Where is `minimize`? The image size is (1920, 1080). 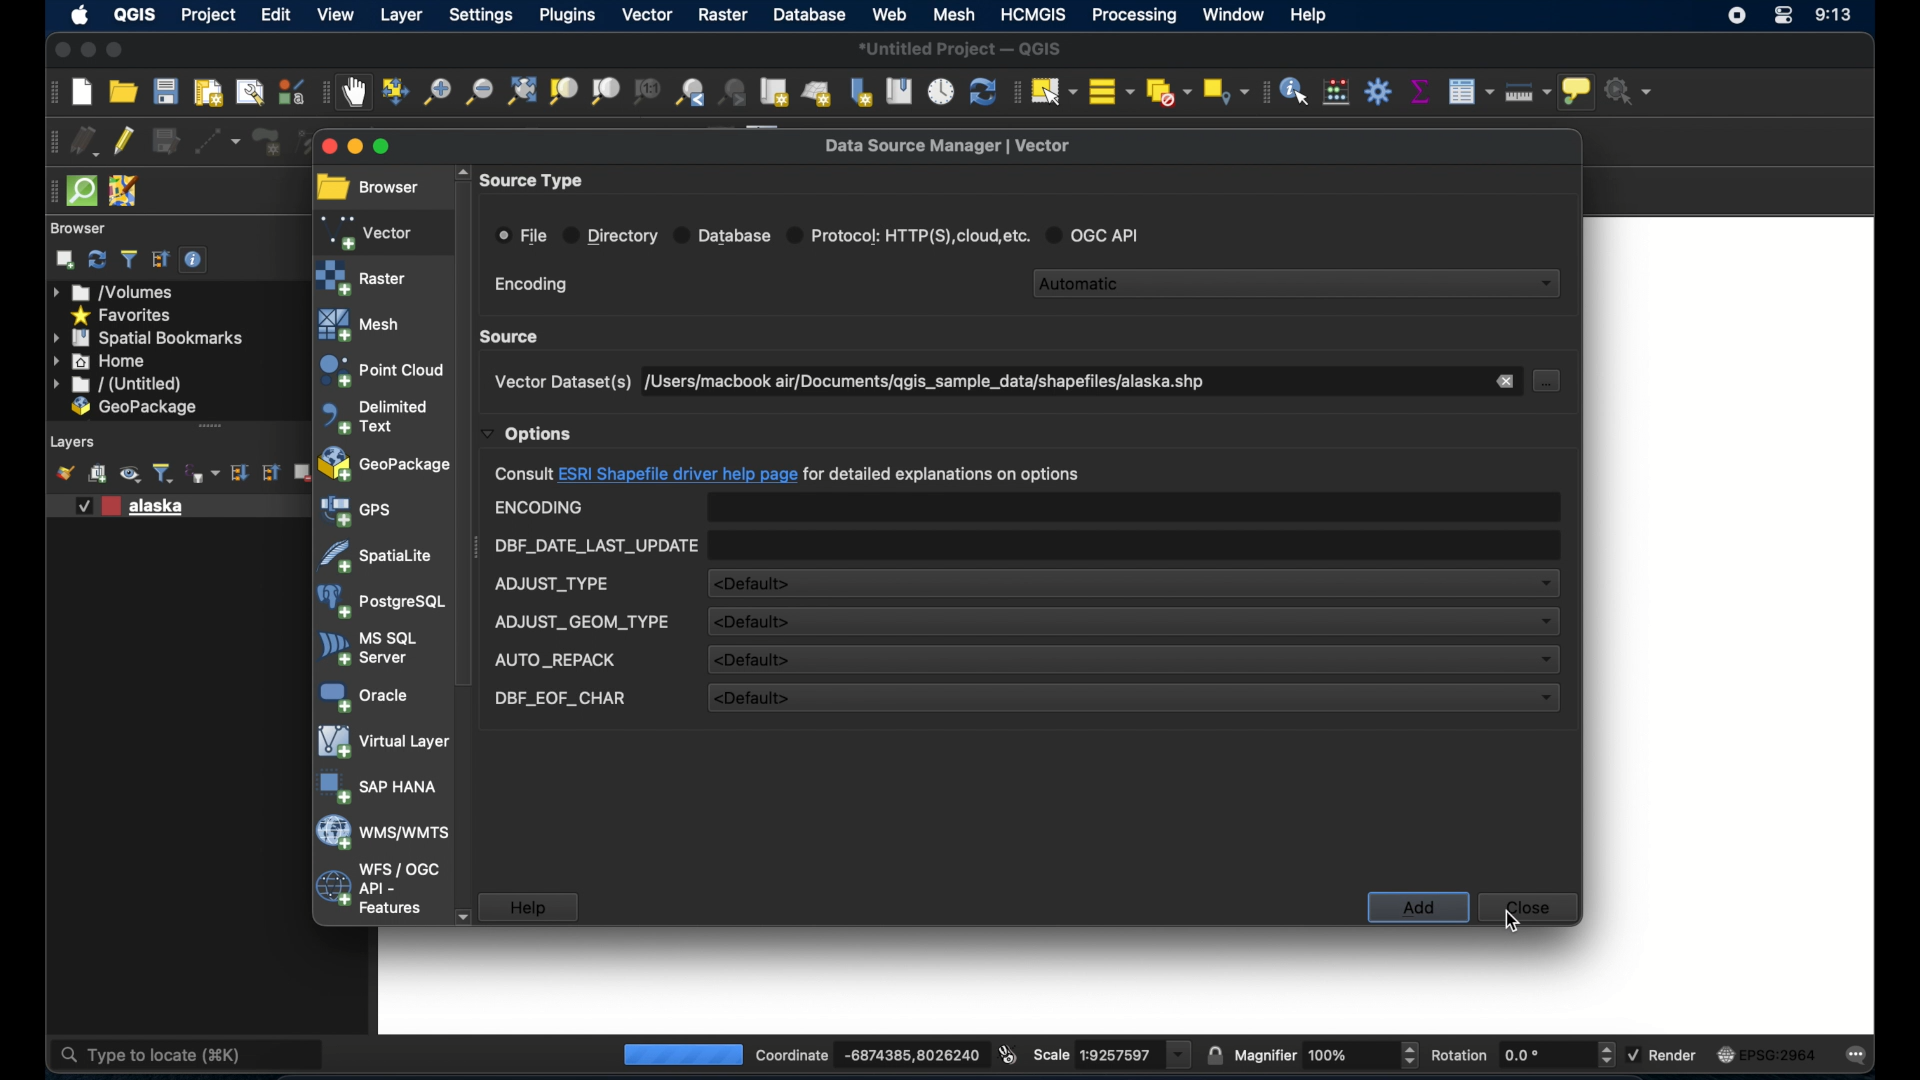
minimize is located at coordinates (357, 148).